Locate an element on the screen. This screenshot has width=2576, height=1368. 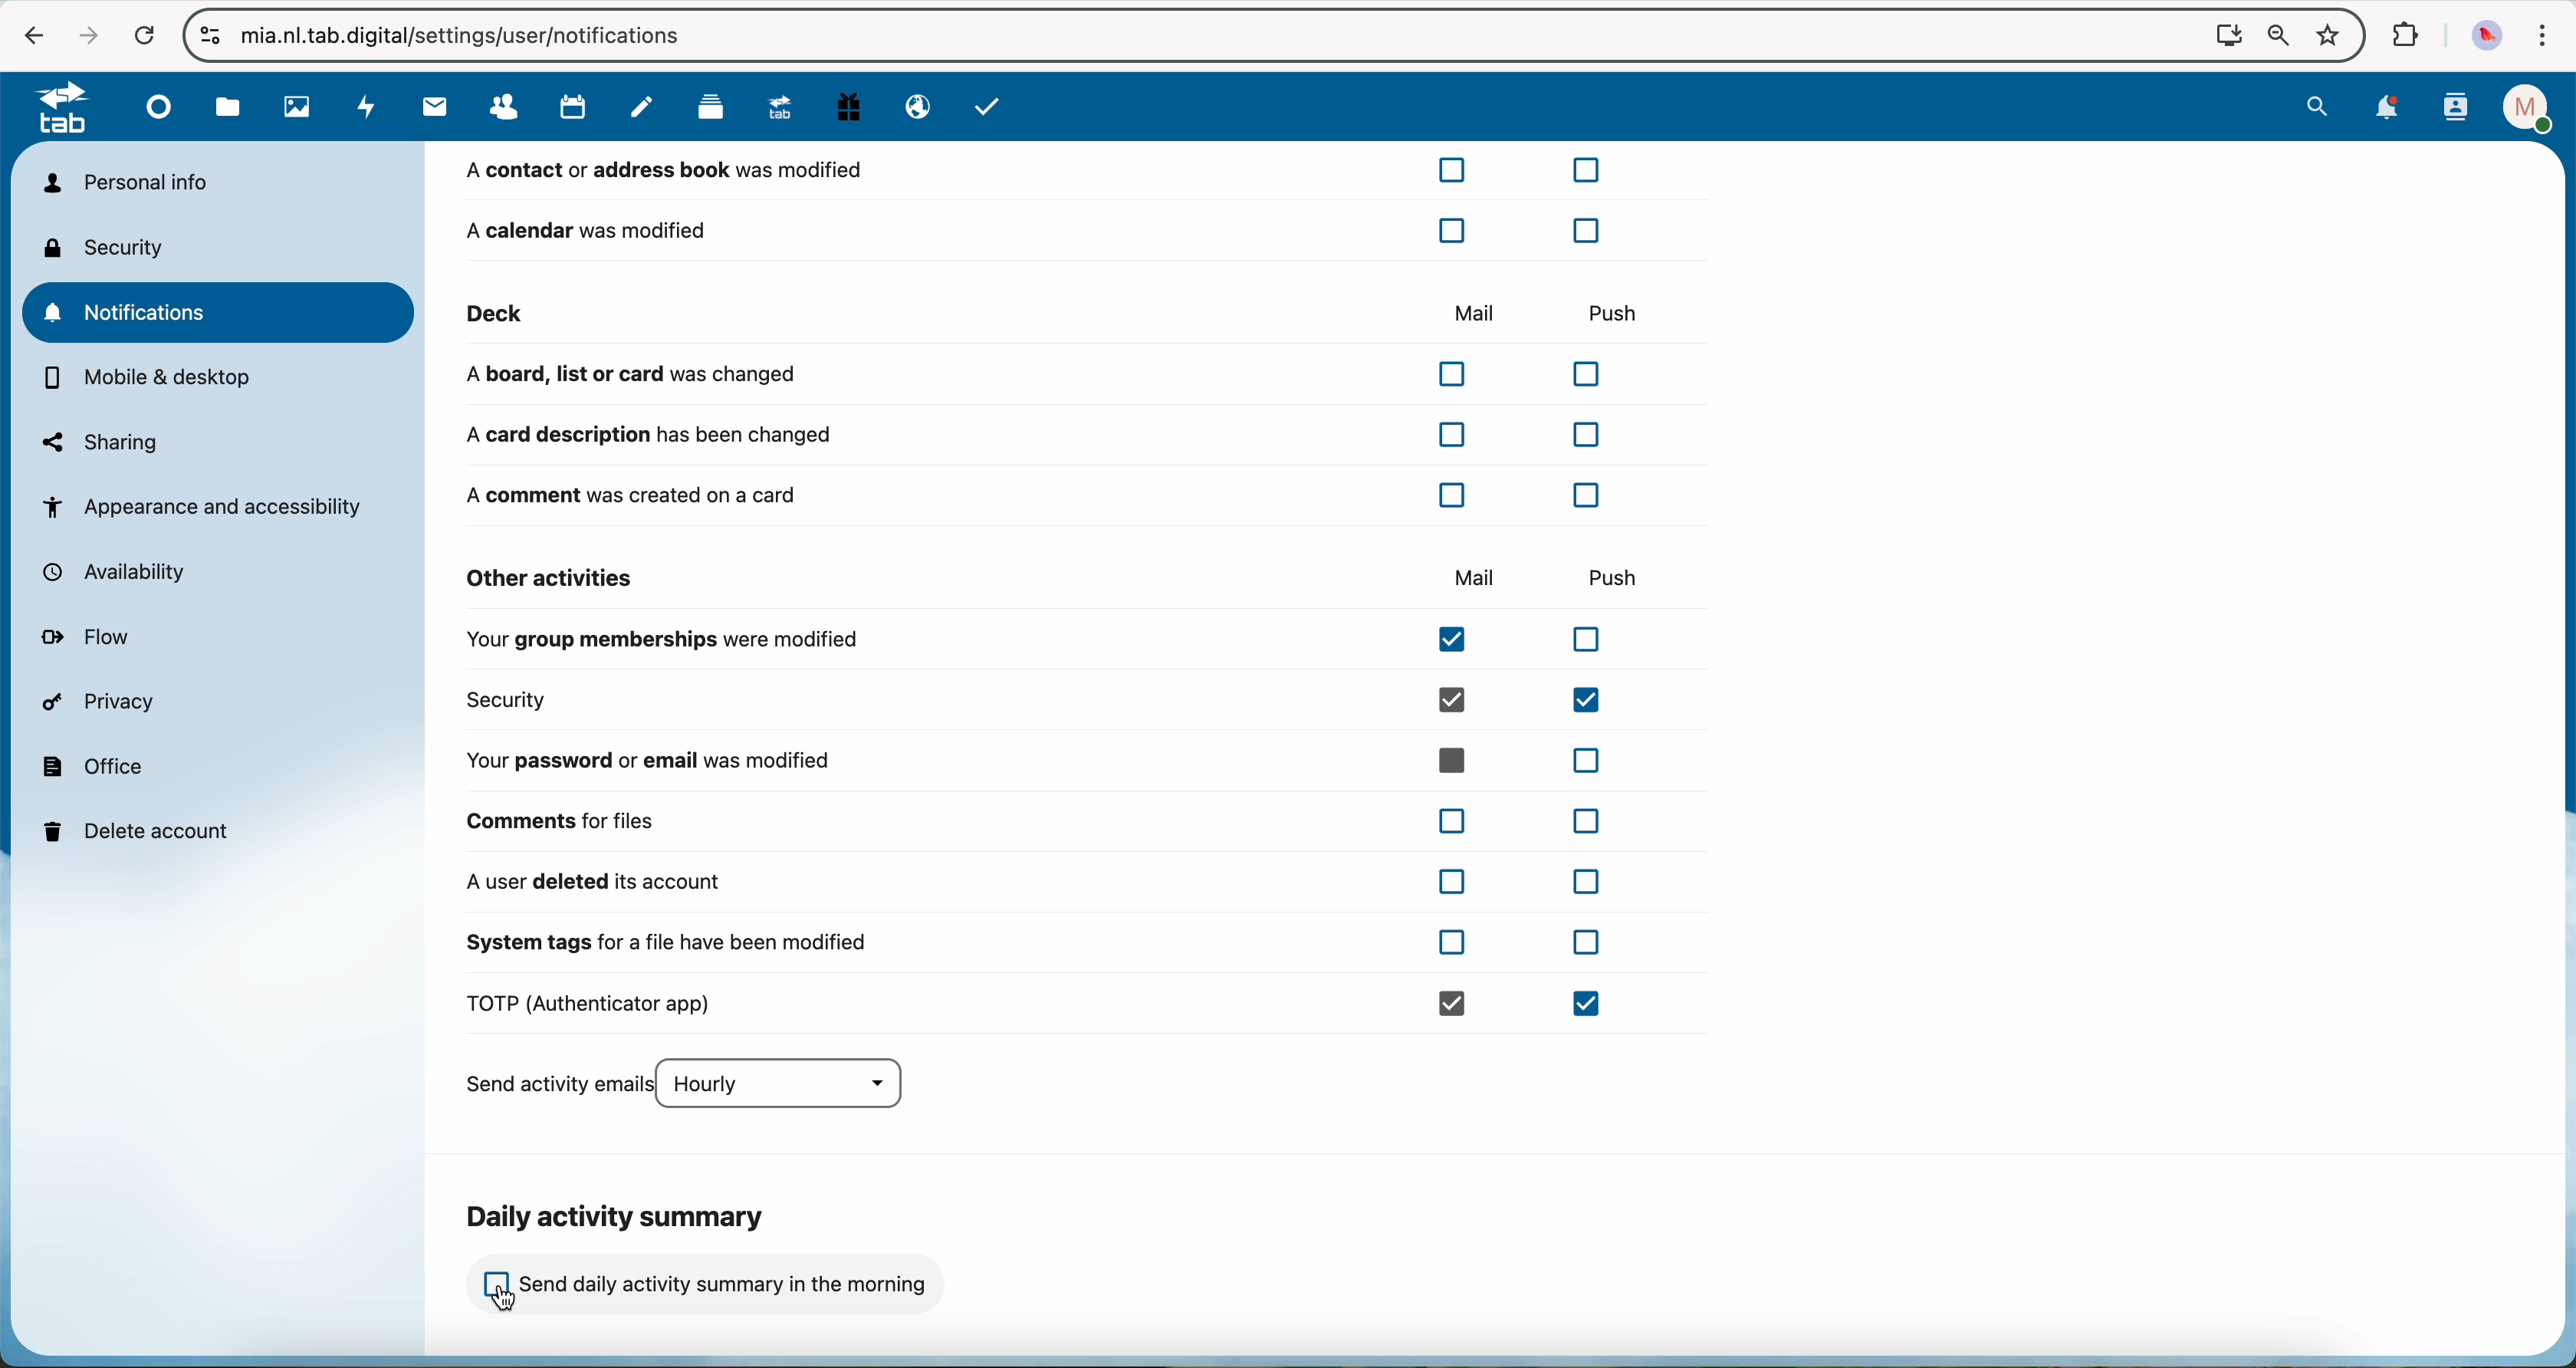
a user deleted its account is located at coordinates (1032, 882).